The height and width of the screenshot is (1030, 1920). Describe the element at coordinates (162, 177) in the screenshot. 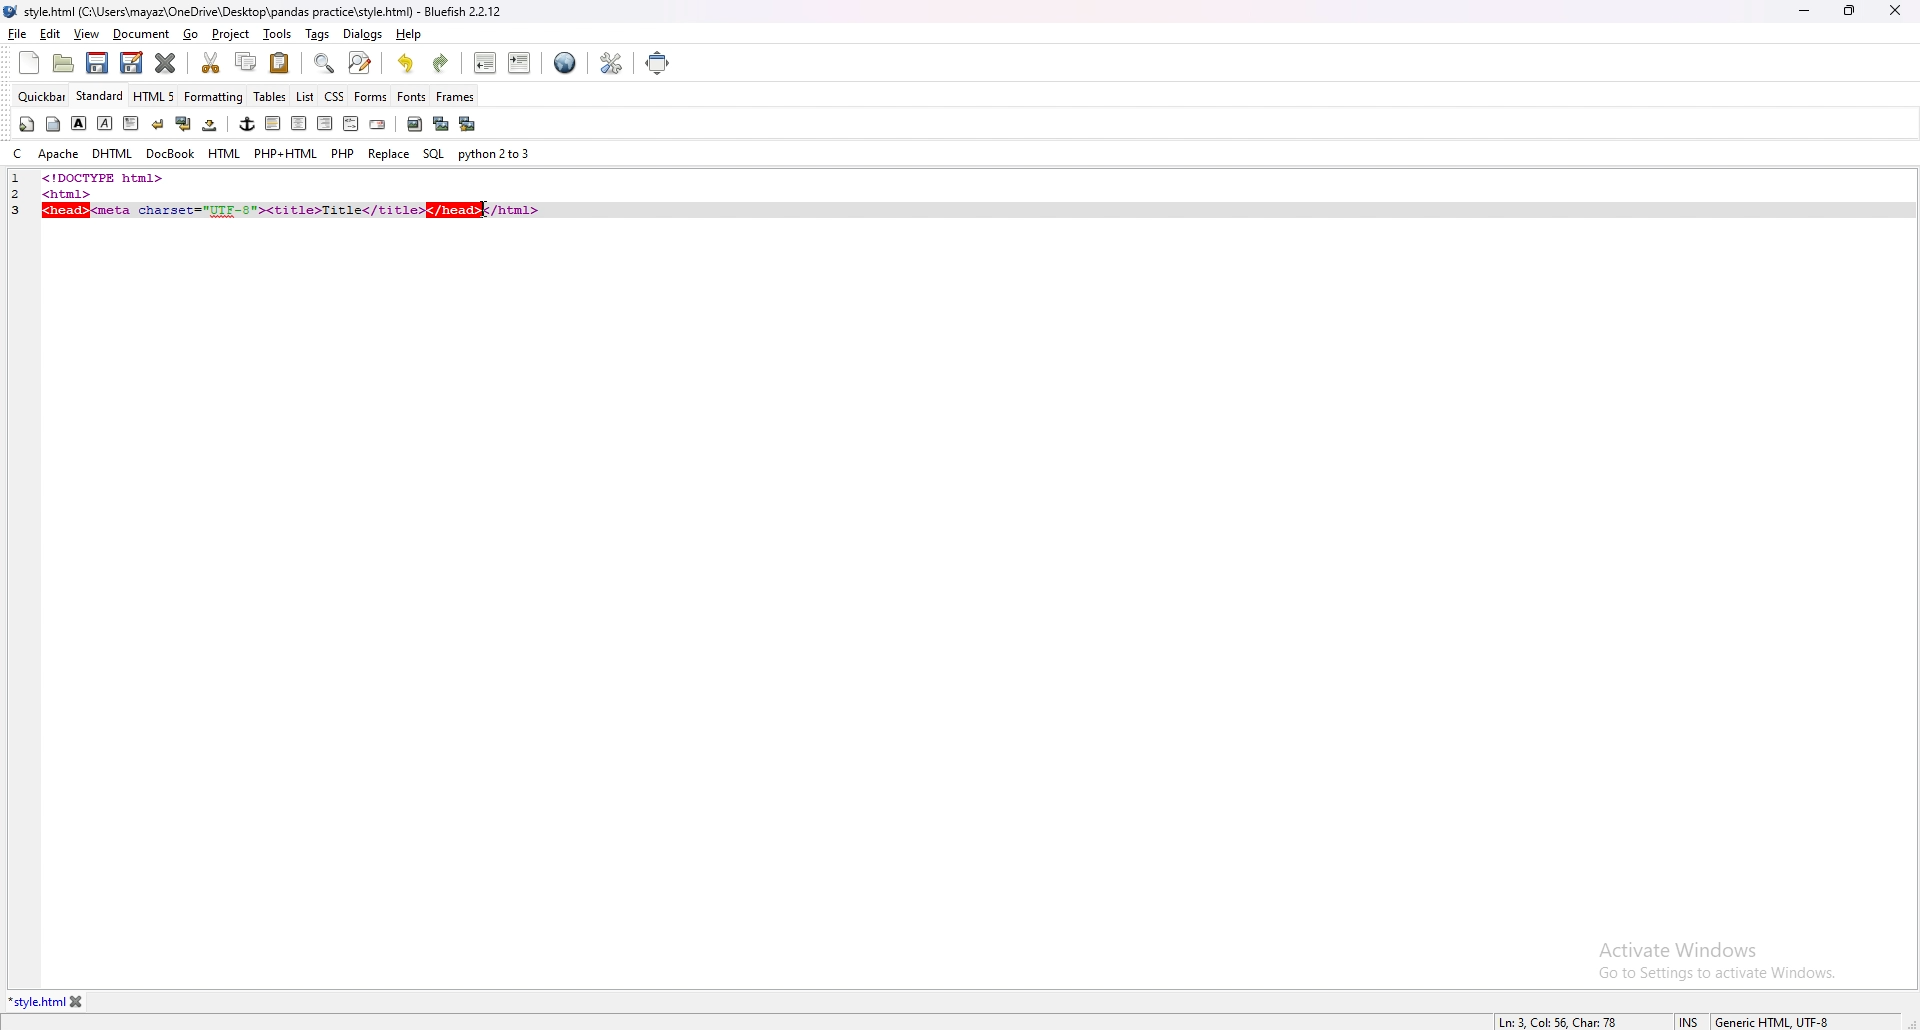

I see `code` at that location.